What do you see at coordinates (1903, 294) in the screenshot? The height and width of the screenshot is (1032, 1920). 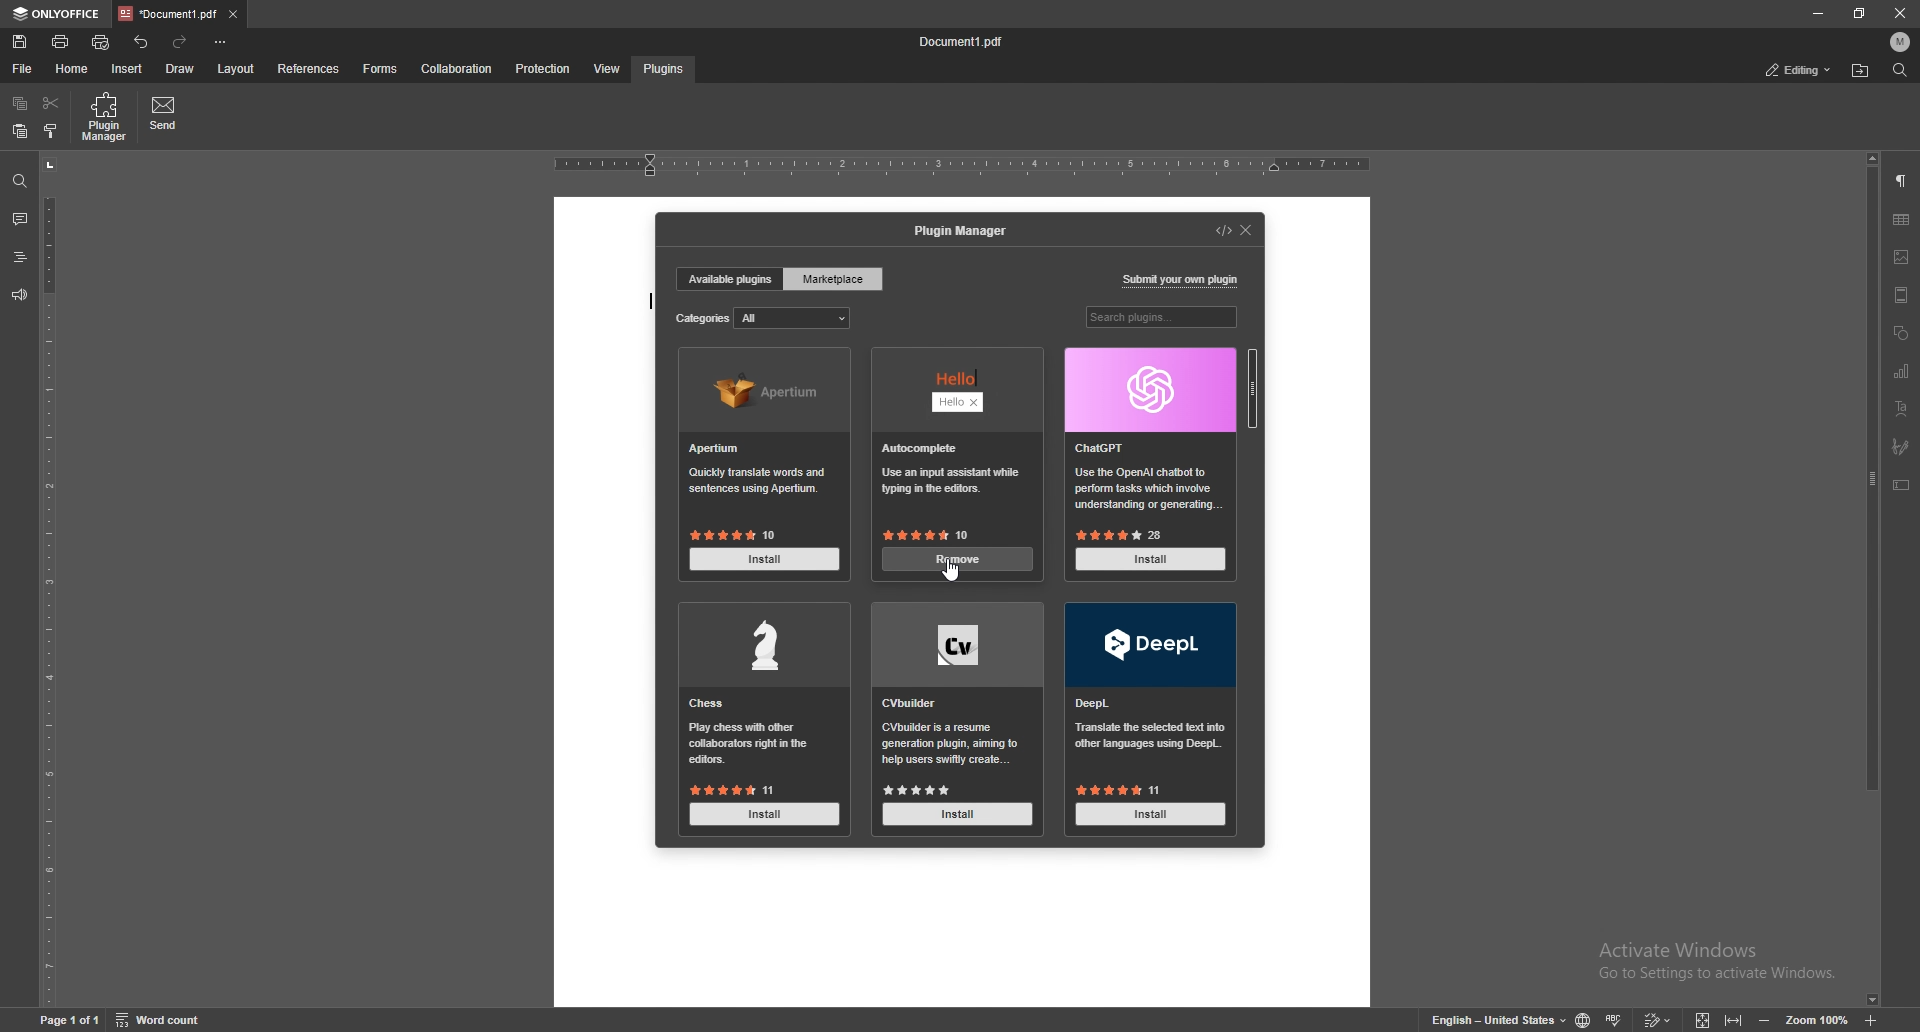 I see `header and footer` at bounding box center [1903, 294].